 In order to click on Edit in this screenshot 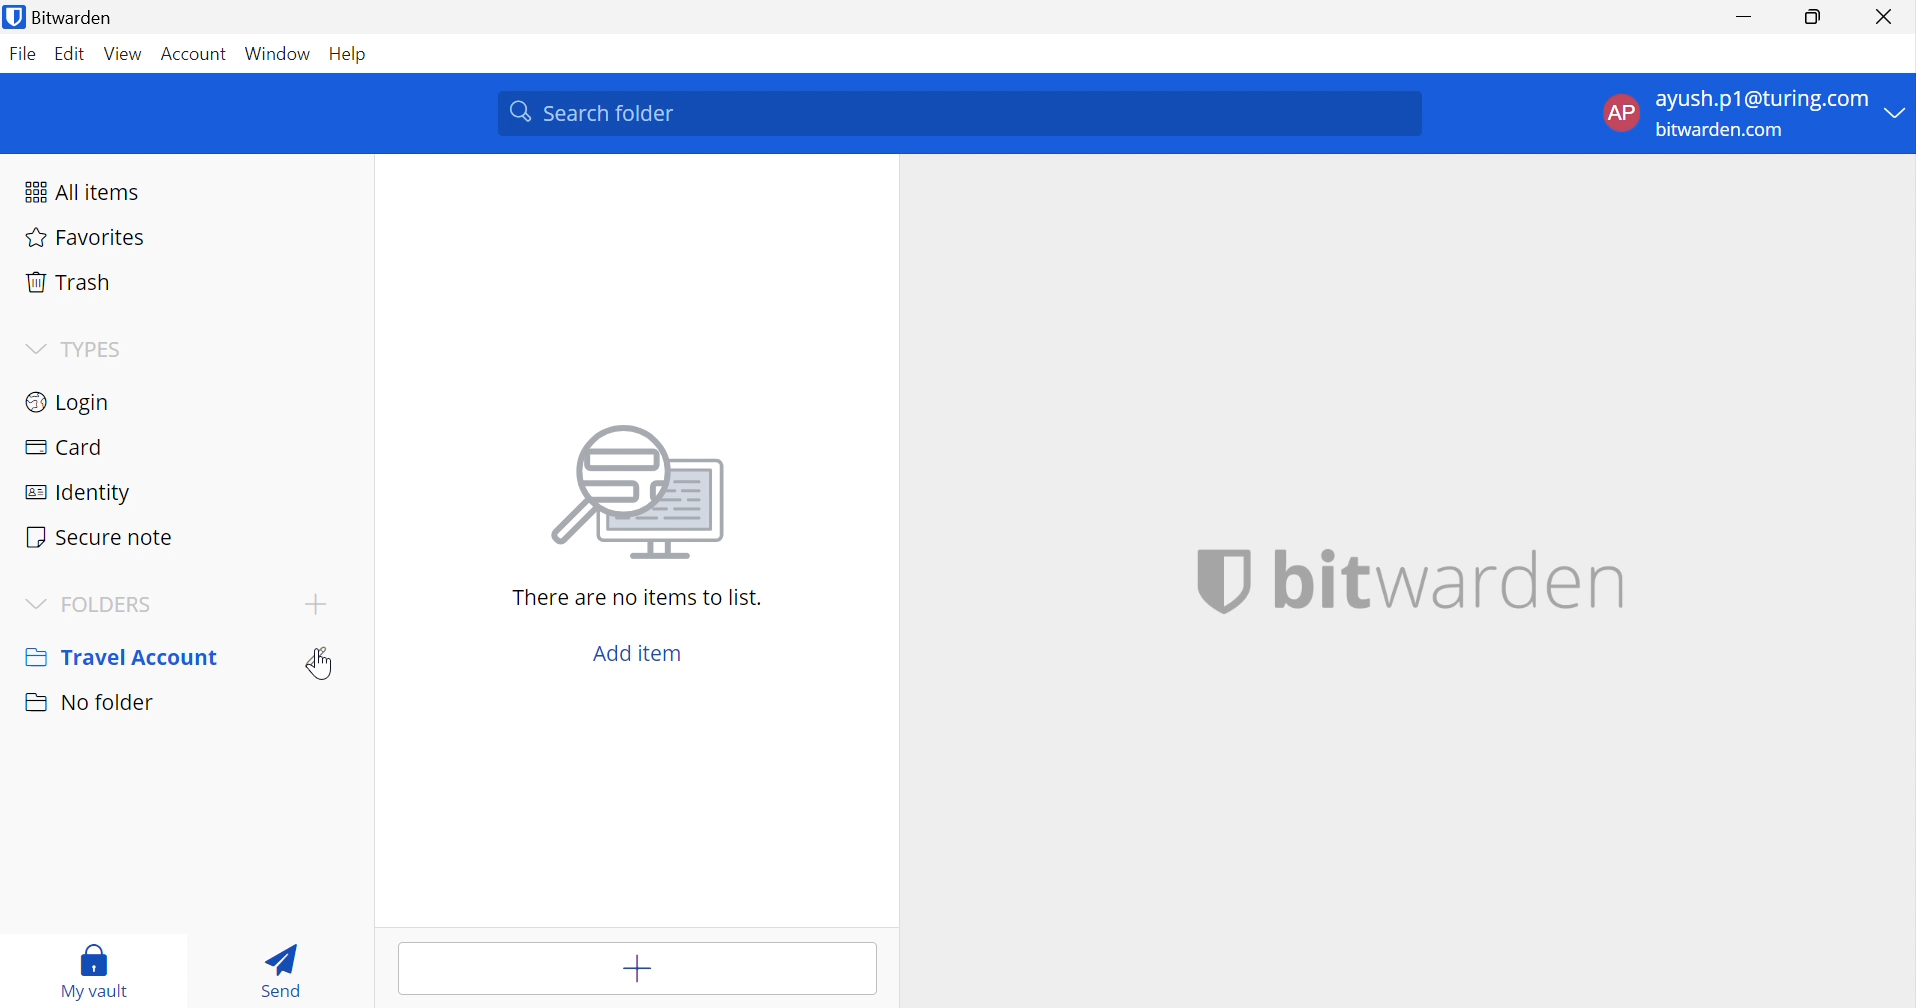, I will do `click(71, 56)`.